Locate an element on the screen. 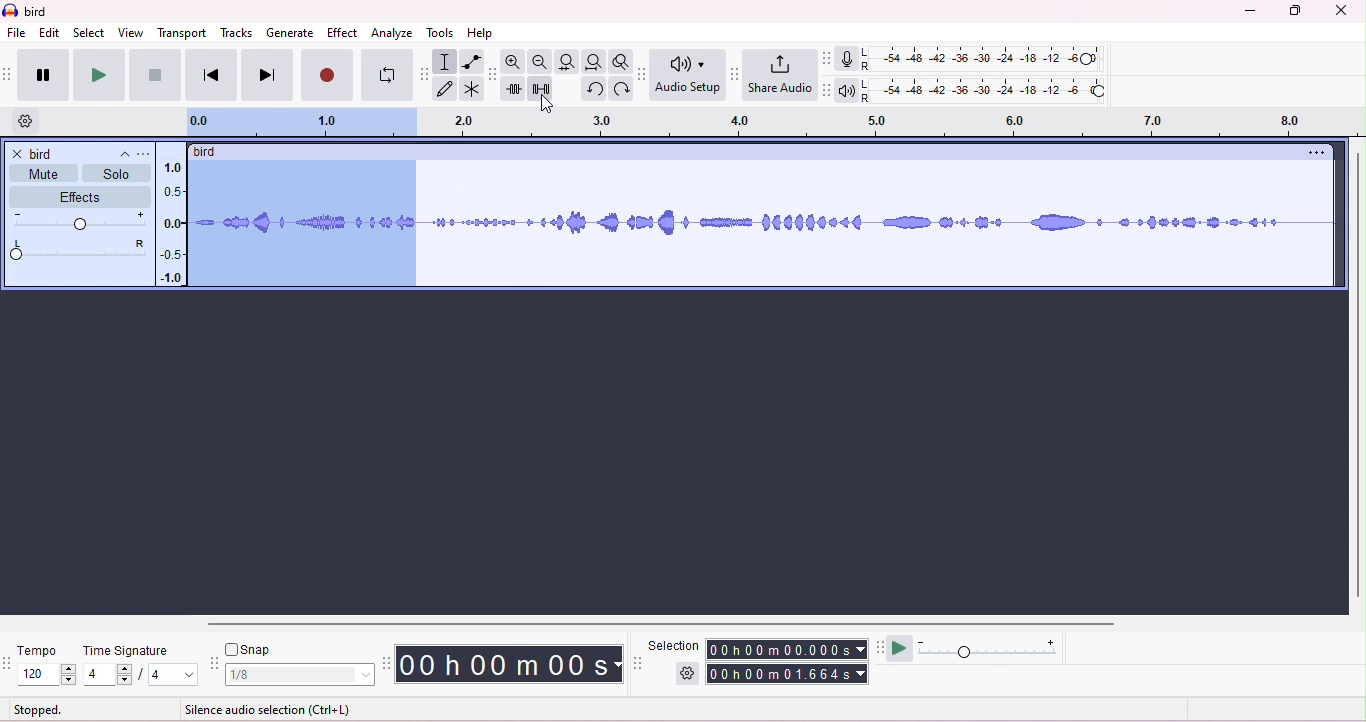 The image size is (1366, 722). close is located at coordinates (17, 154).